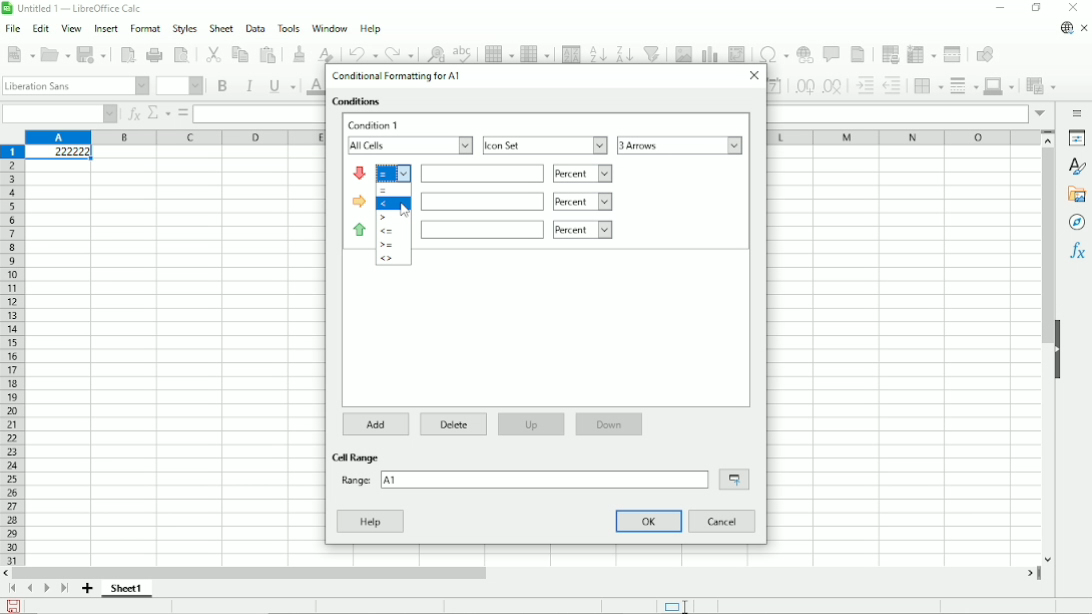  I want to click on Data, so click(253, 27).